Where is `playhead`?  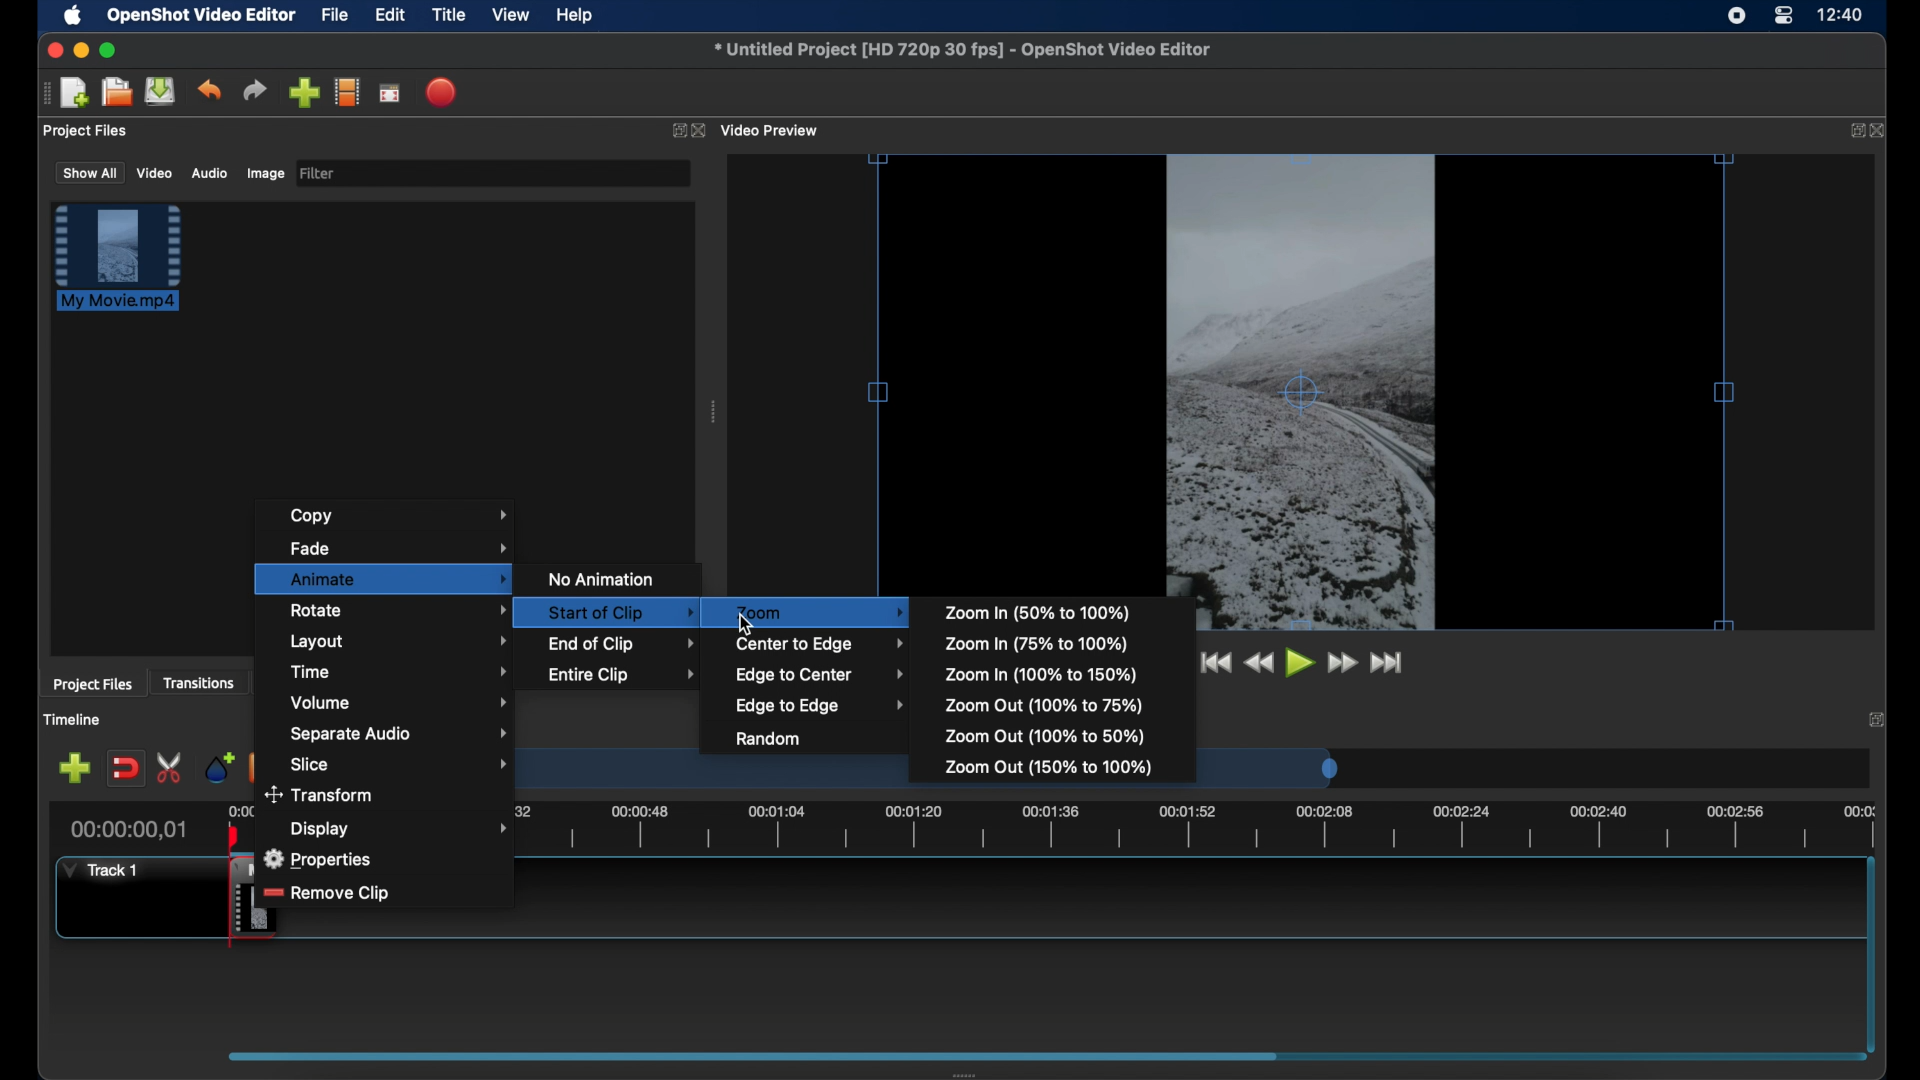 playhead is located at coordinates (232, 832).